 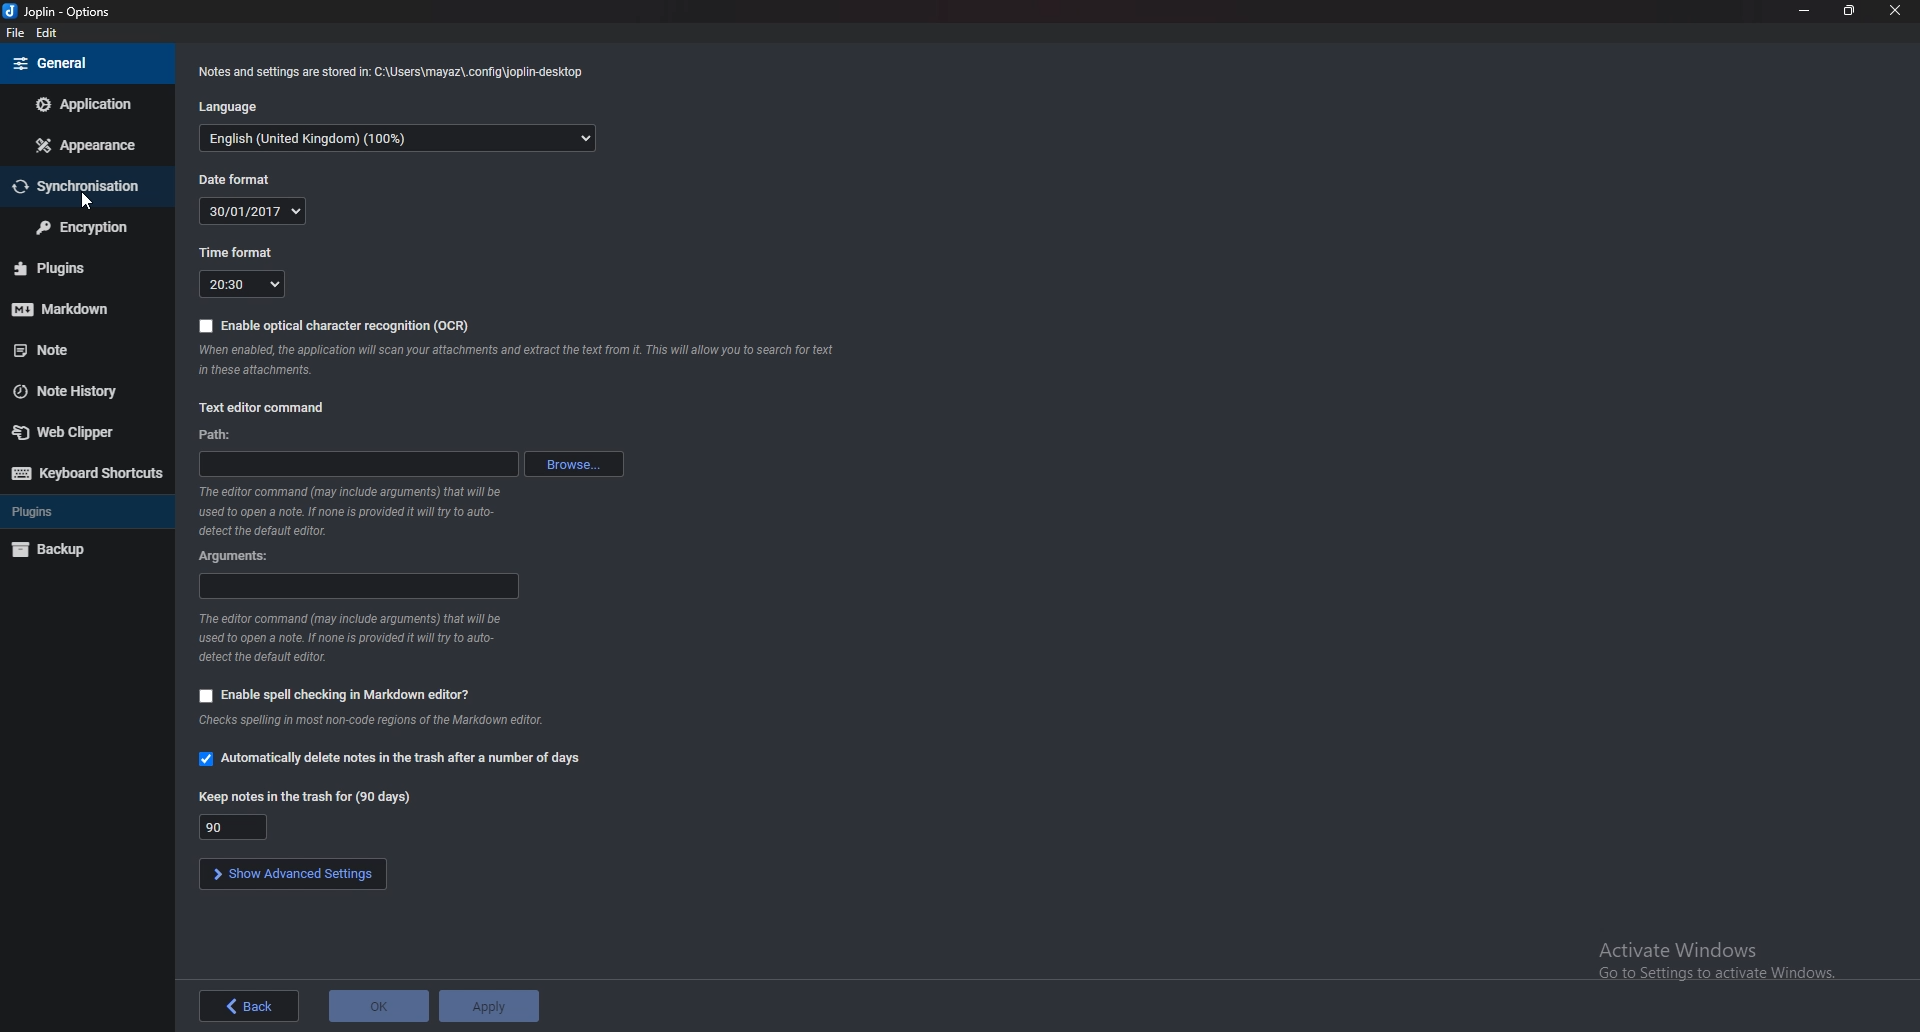 What do you see at coordinates (488, 1006) in the screenshot?
I see `apply` at bounding box center [488, 1006].